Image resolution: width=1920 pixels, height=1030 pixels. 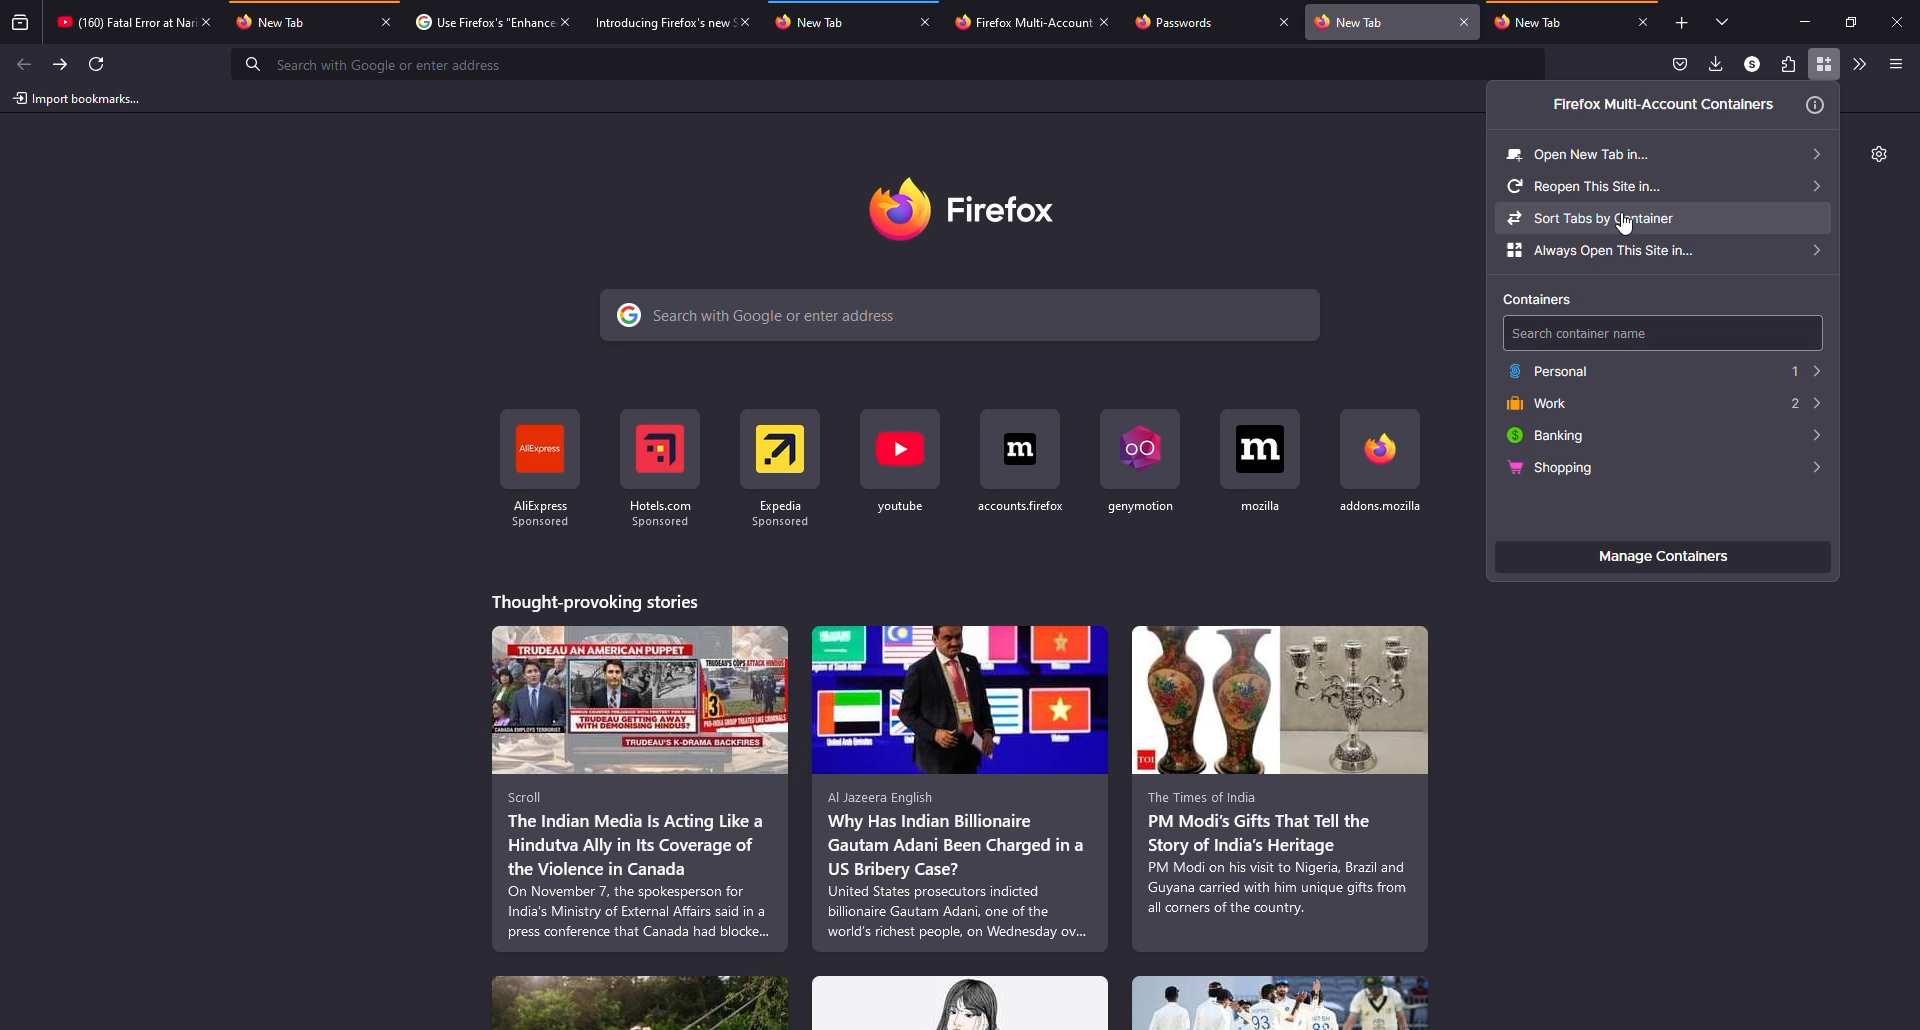 What do you see at coordinates (640, 1003) in the screenshot?
I see `stories` at bounding box center [640, 1003].